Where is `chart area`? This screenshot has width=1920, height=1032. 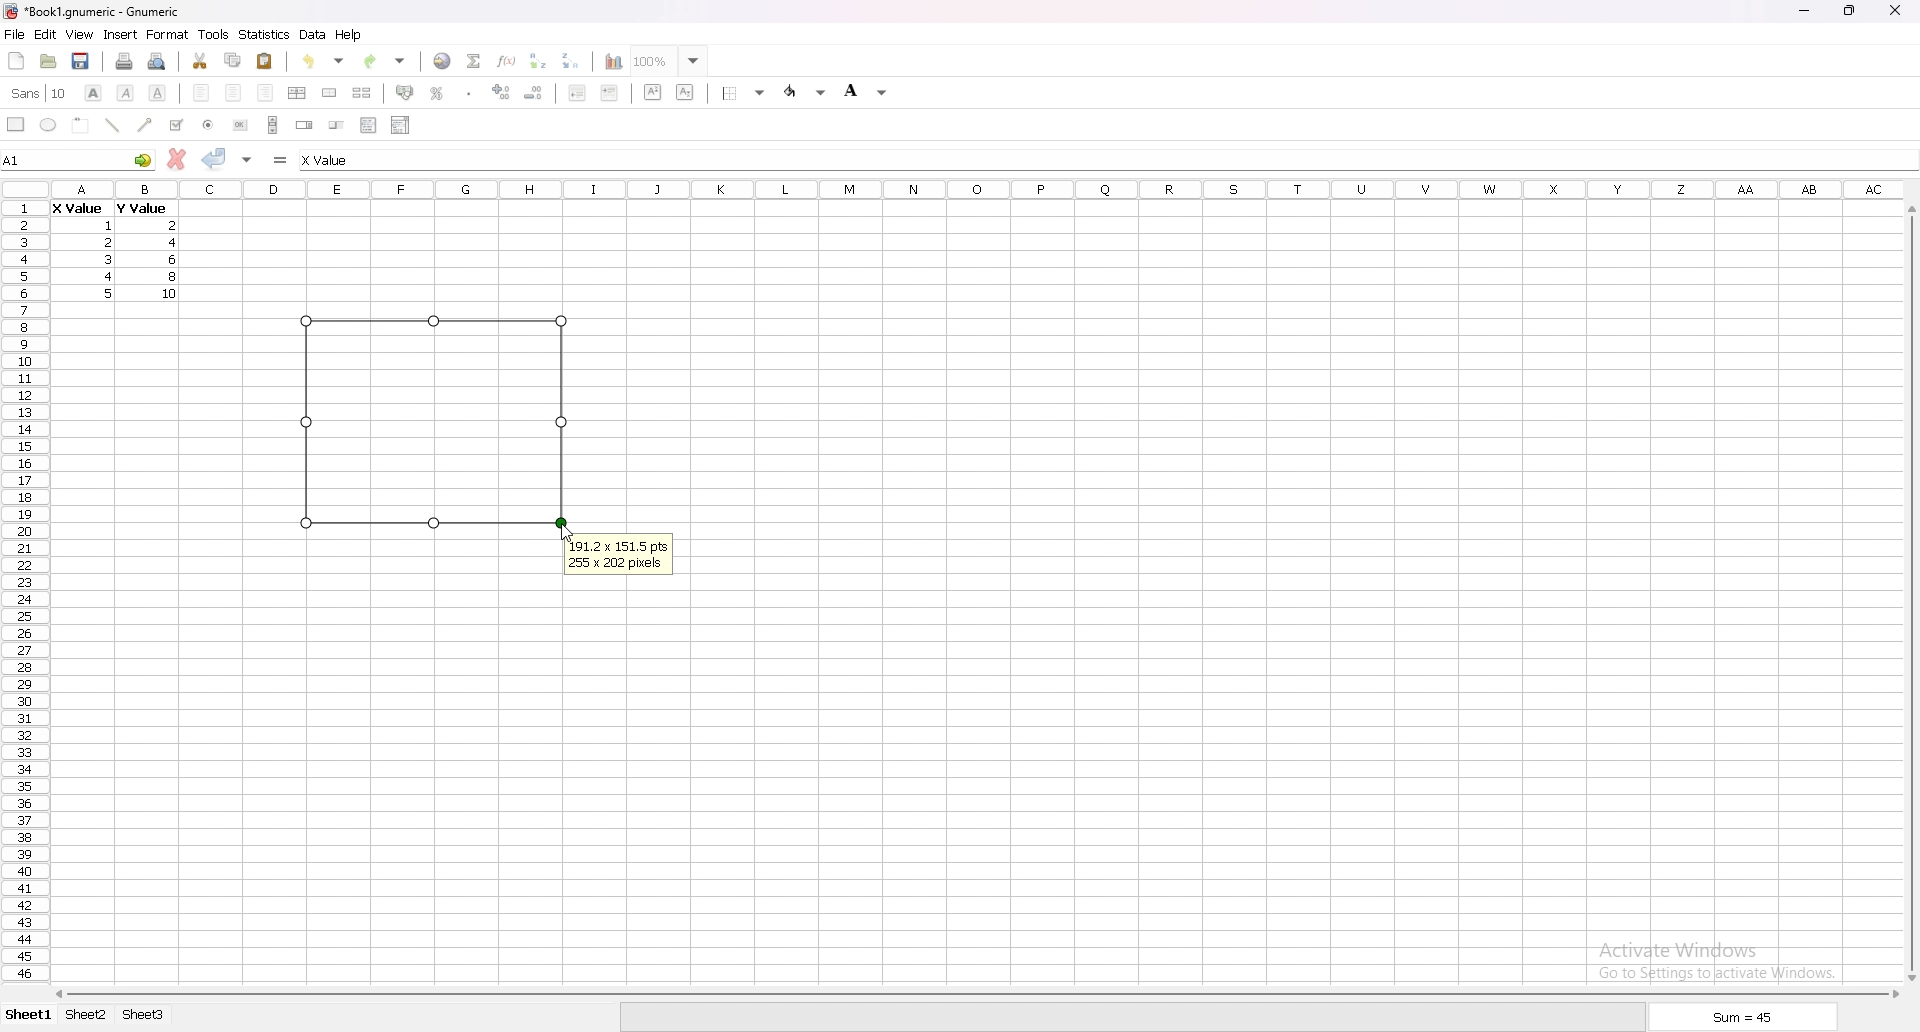 chart area is located at coordinates (434, 420).